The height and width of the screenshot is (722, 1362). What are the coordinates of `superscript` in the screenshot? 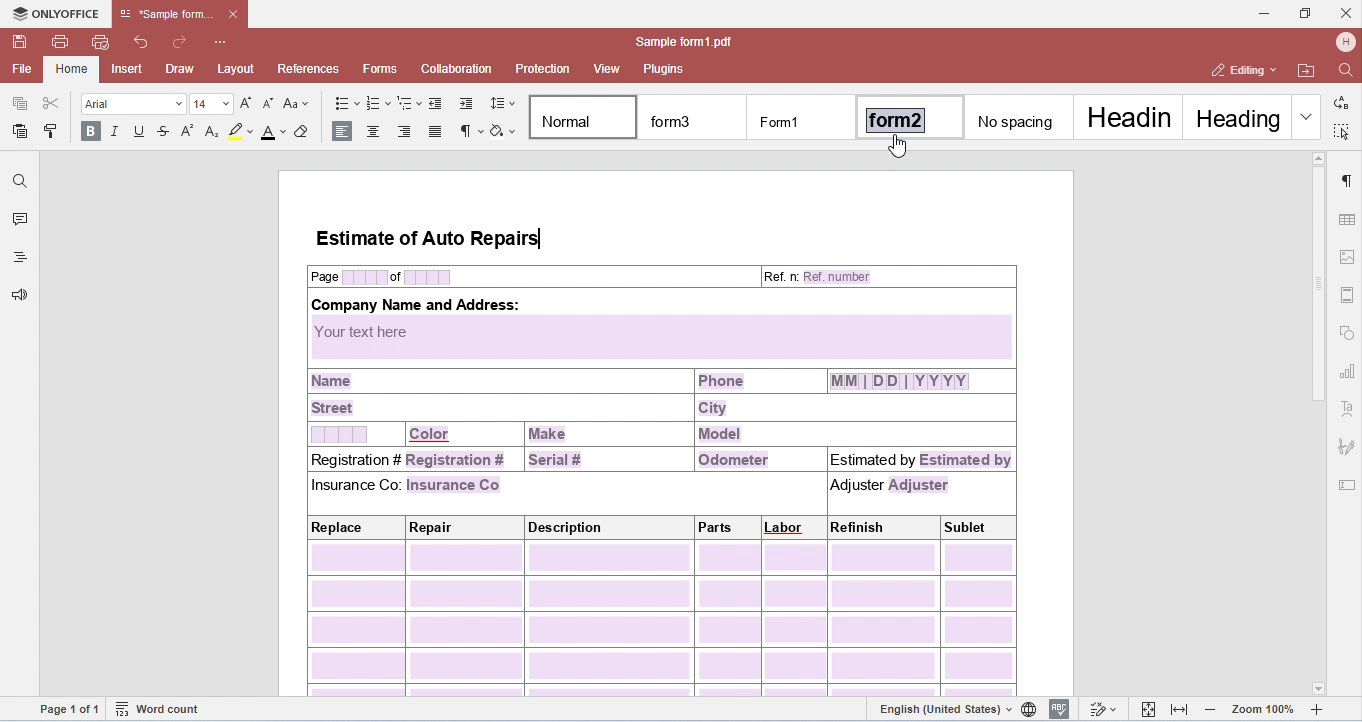 It's located at (191, 132).